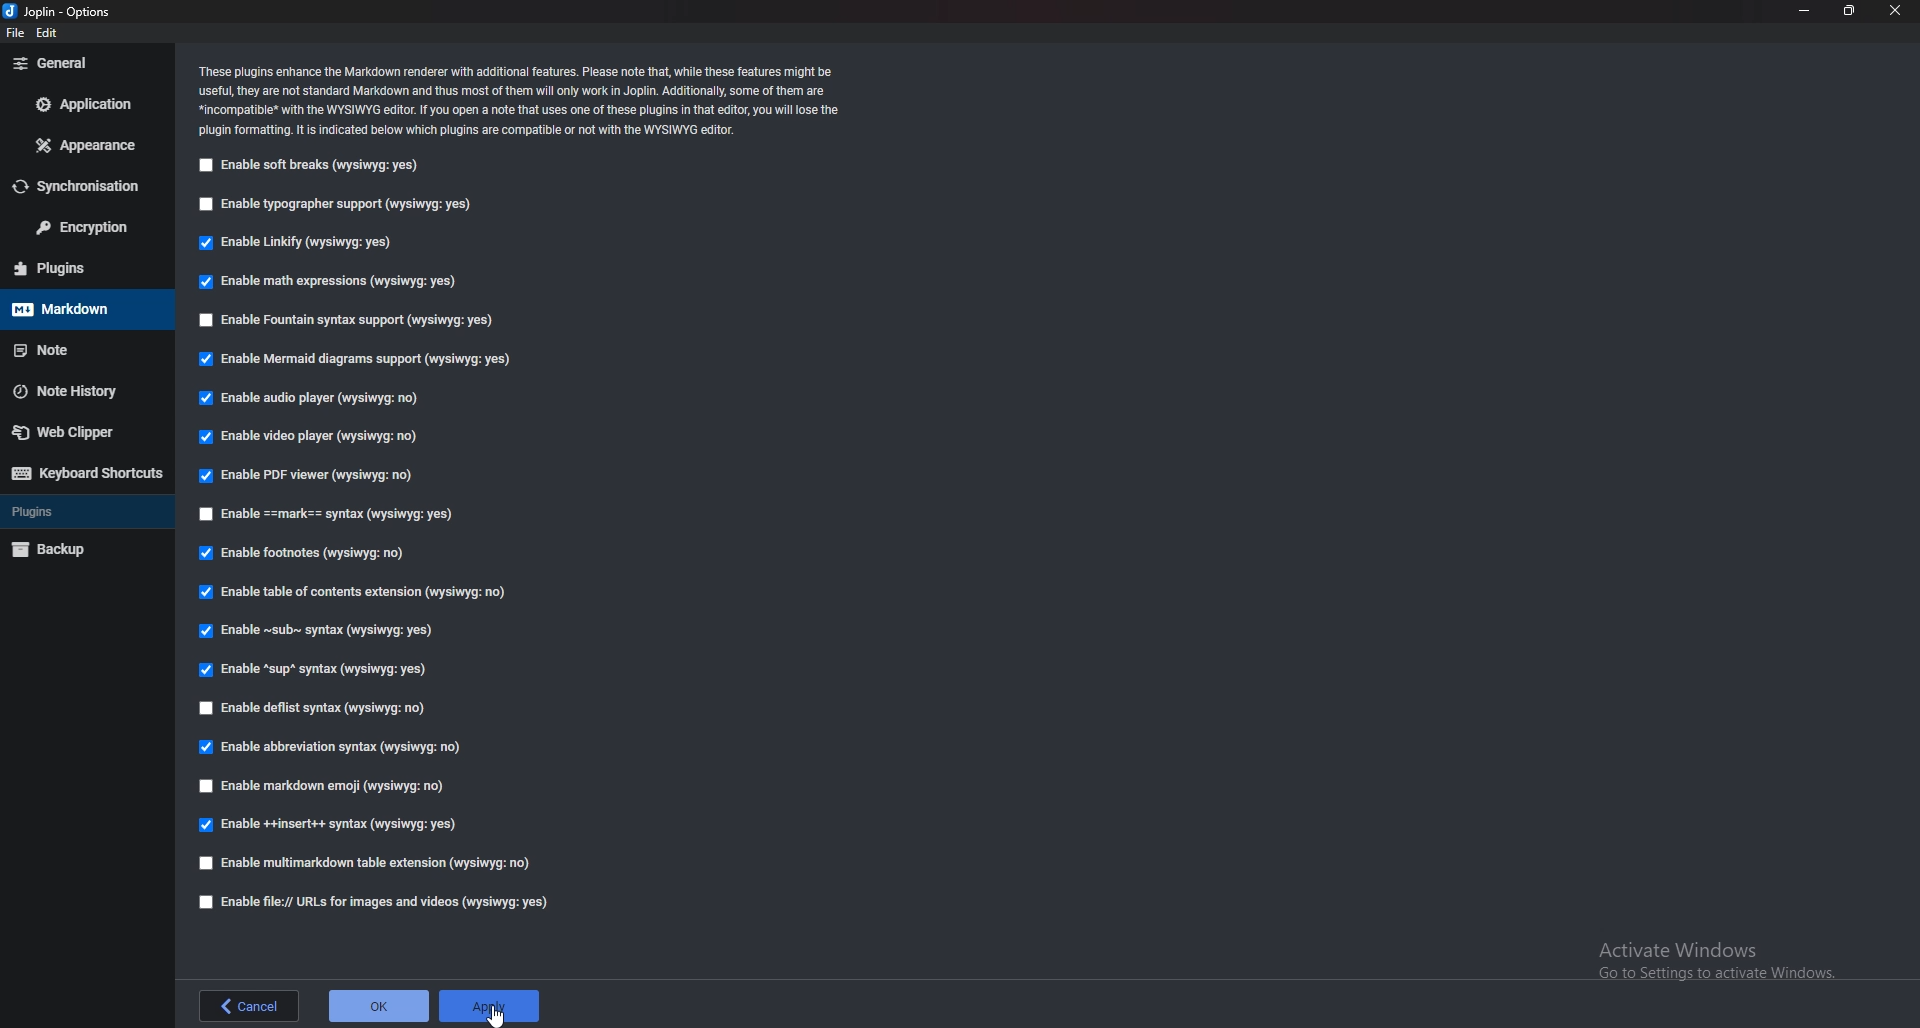  What do you see at coordinates (79, 62) in the screenshot?
I see `General` at bounding box center [79, 62].